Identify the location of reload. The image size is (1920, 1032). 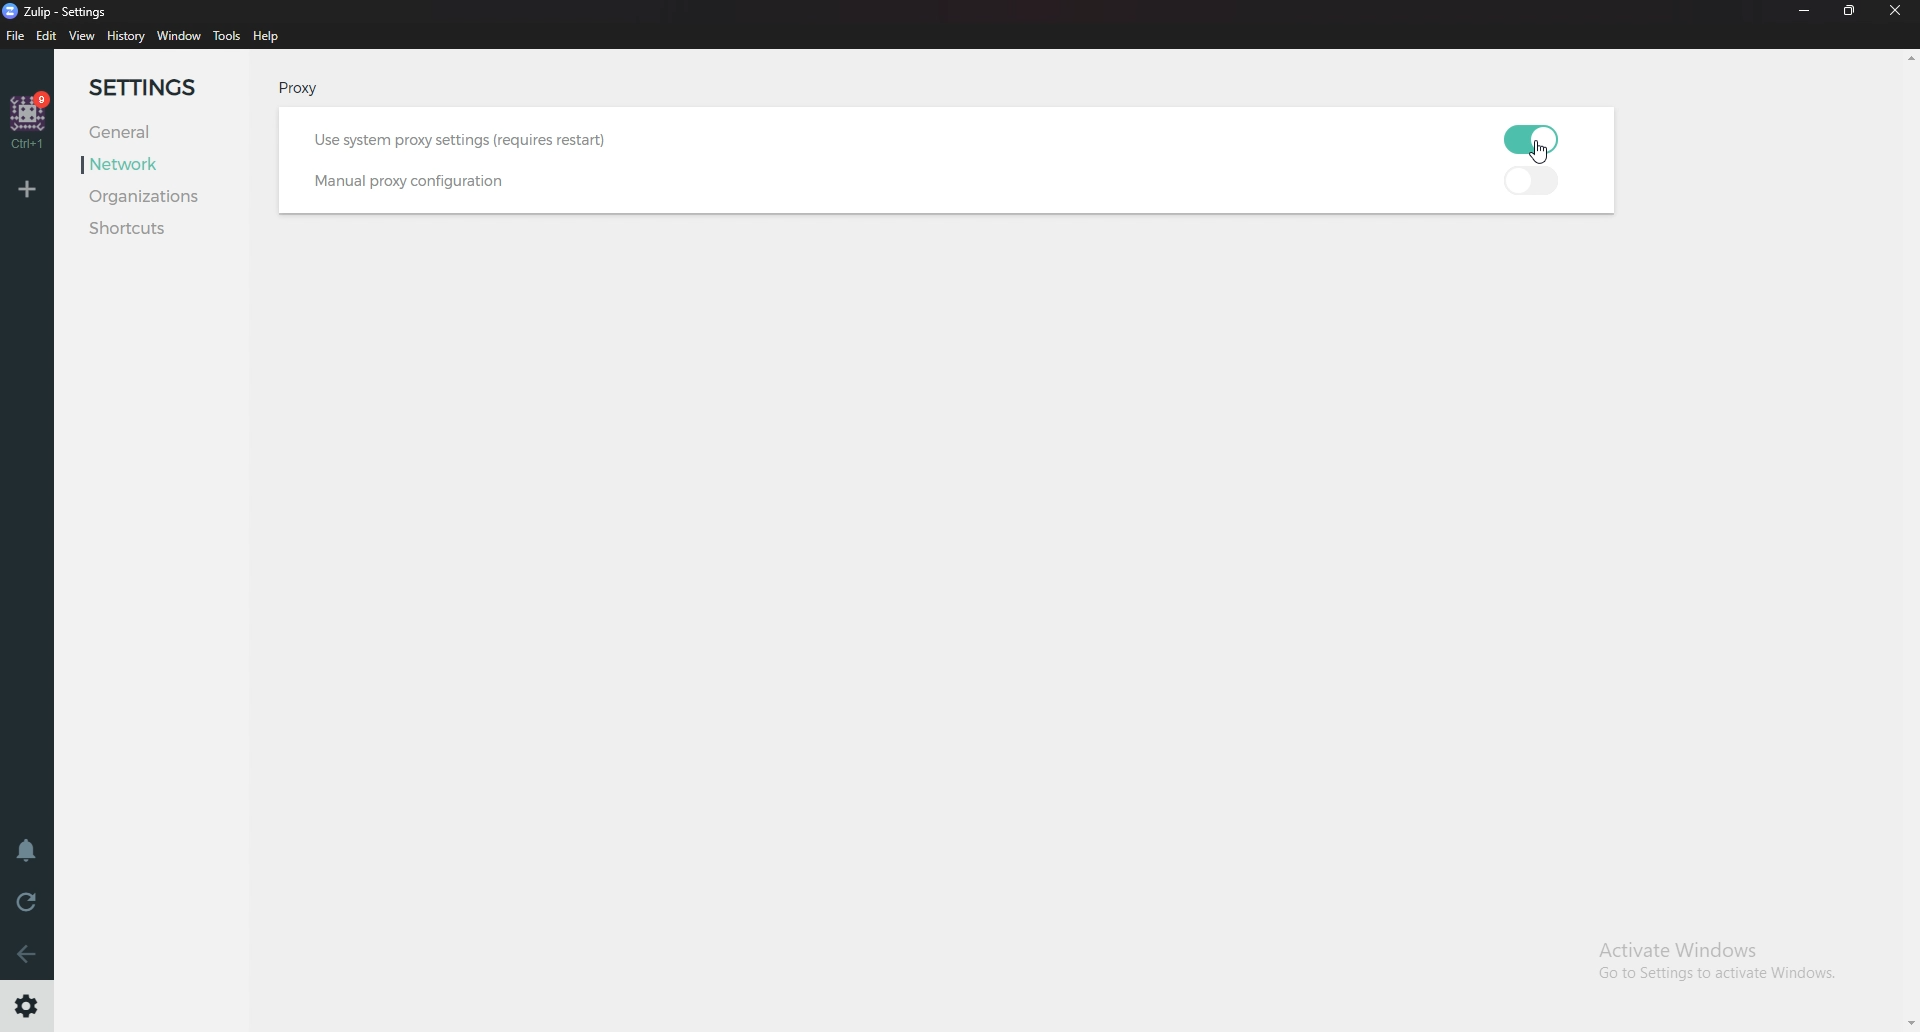
(28, 902).